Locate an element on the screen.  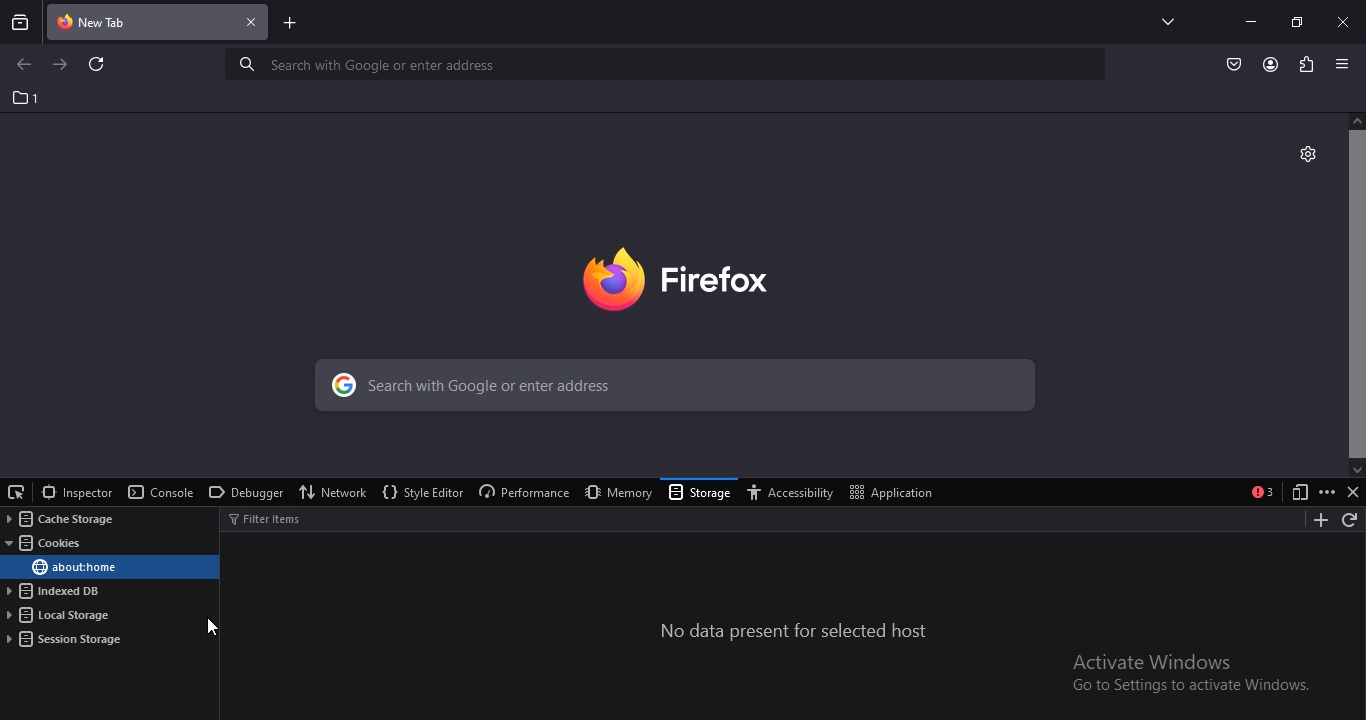
about:home is located at coordinates (73, 567).